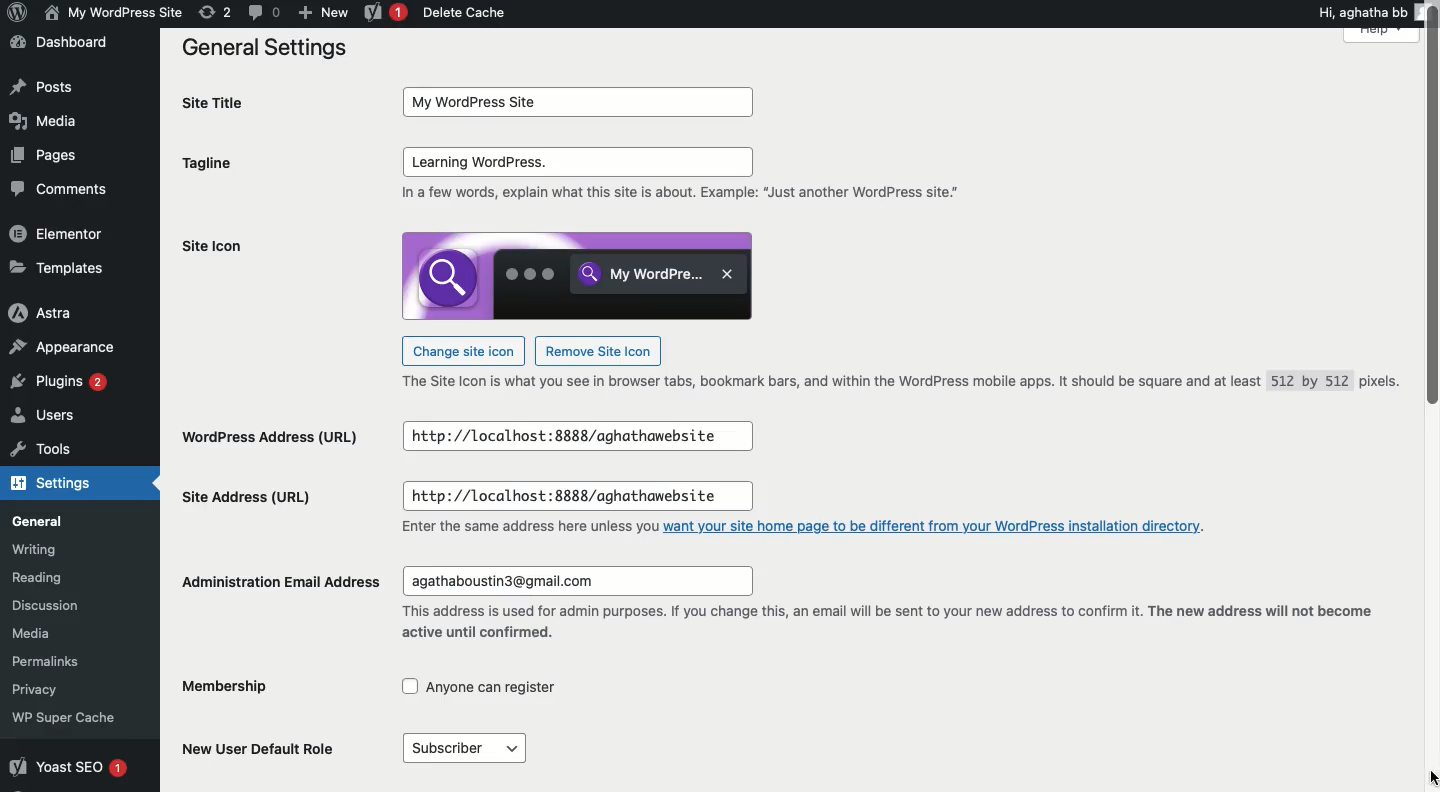  What do you see at coordinates (70, 668) in the screenshot?
I see `Permalinks` at bounding box center [70, 668].